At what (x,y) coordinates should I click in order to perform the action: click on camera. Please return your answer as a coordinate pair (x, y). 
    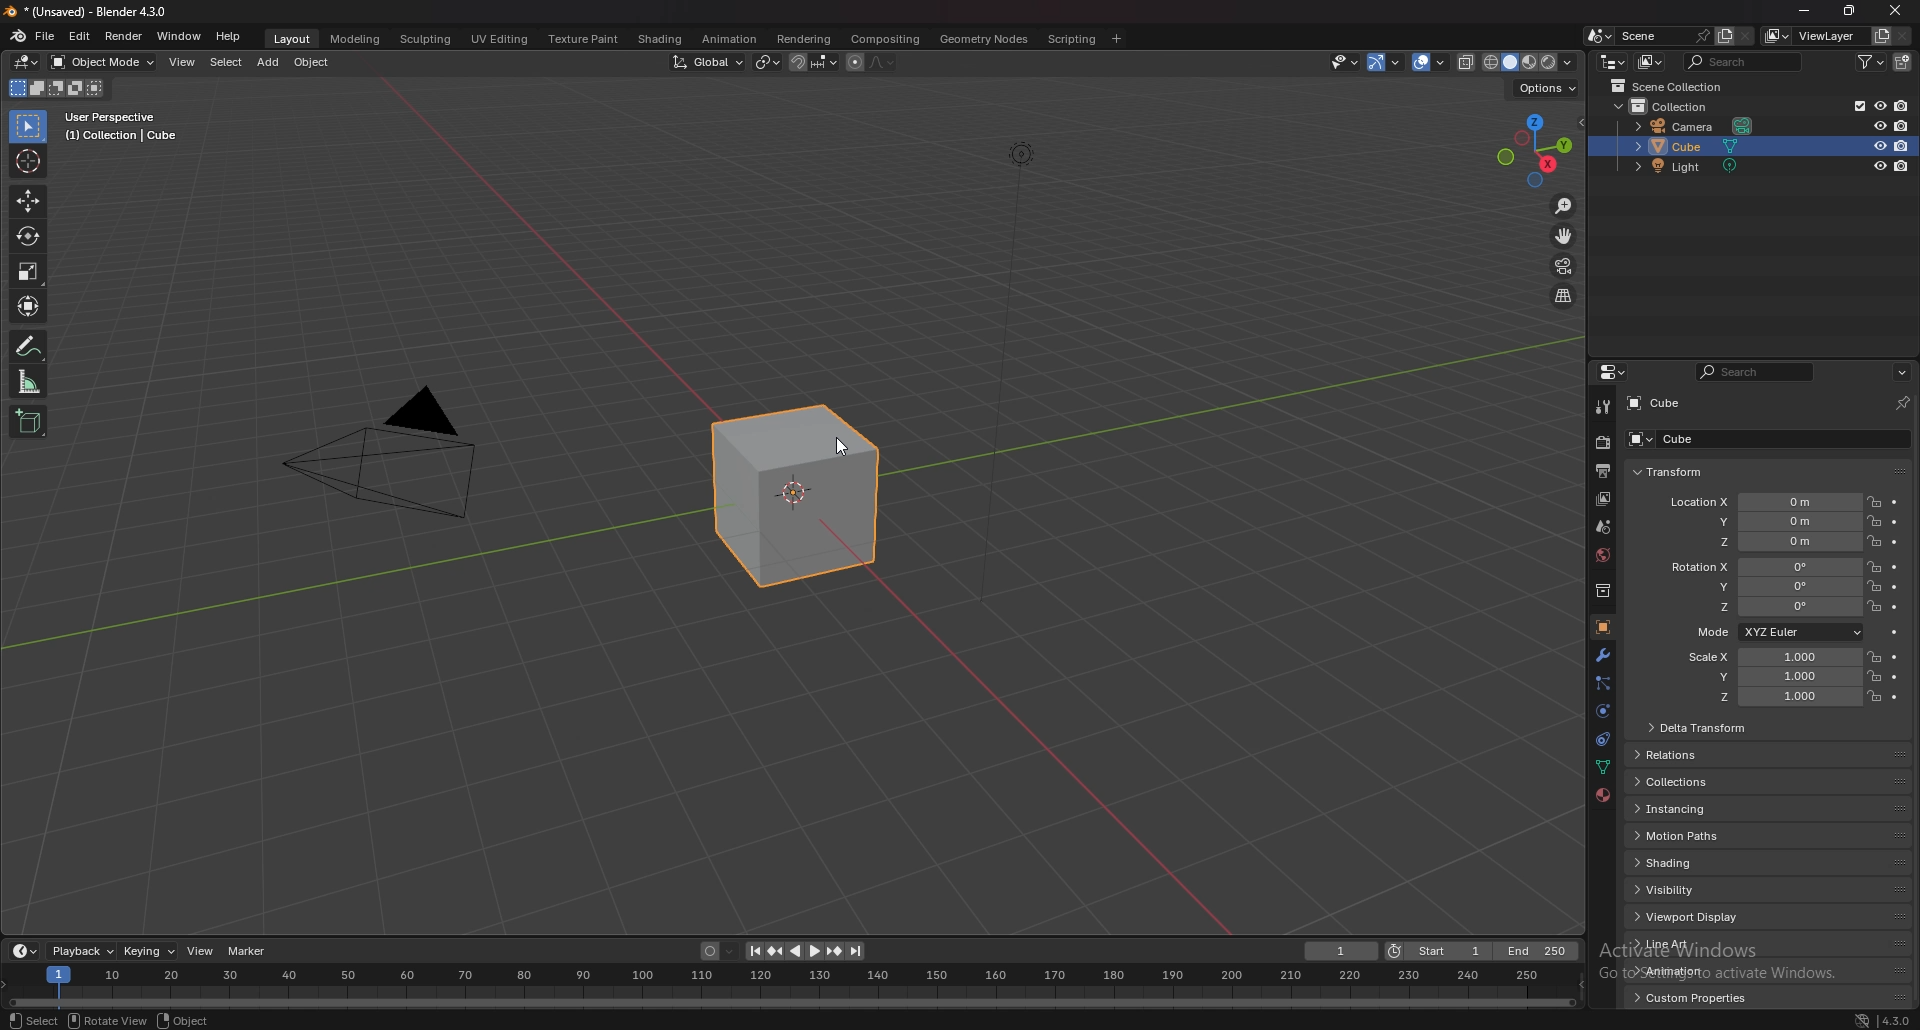
    Looking at the image, I should click on (1699, 125).